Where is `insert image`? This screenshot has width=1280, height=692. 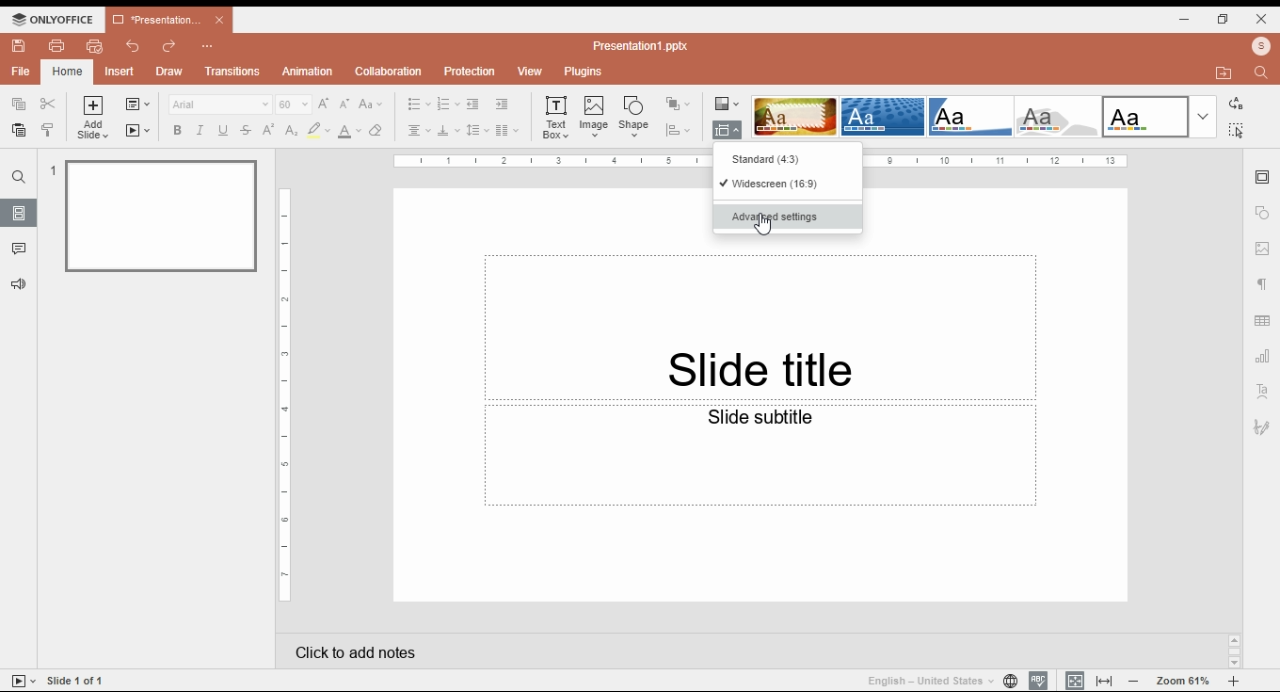 insert image is located at coordinates (595, 116).